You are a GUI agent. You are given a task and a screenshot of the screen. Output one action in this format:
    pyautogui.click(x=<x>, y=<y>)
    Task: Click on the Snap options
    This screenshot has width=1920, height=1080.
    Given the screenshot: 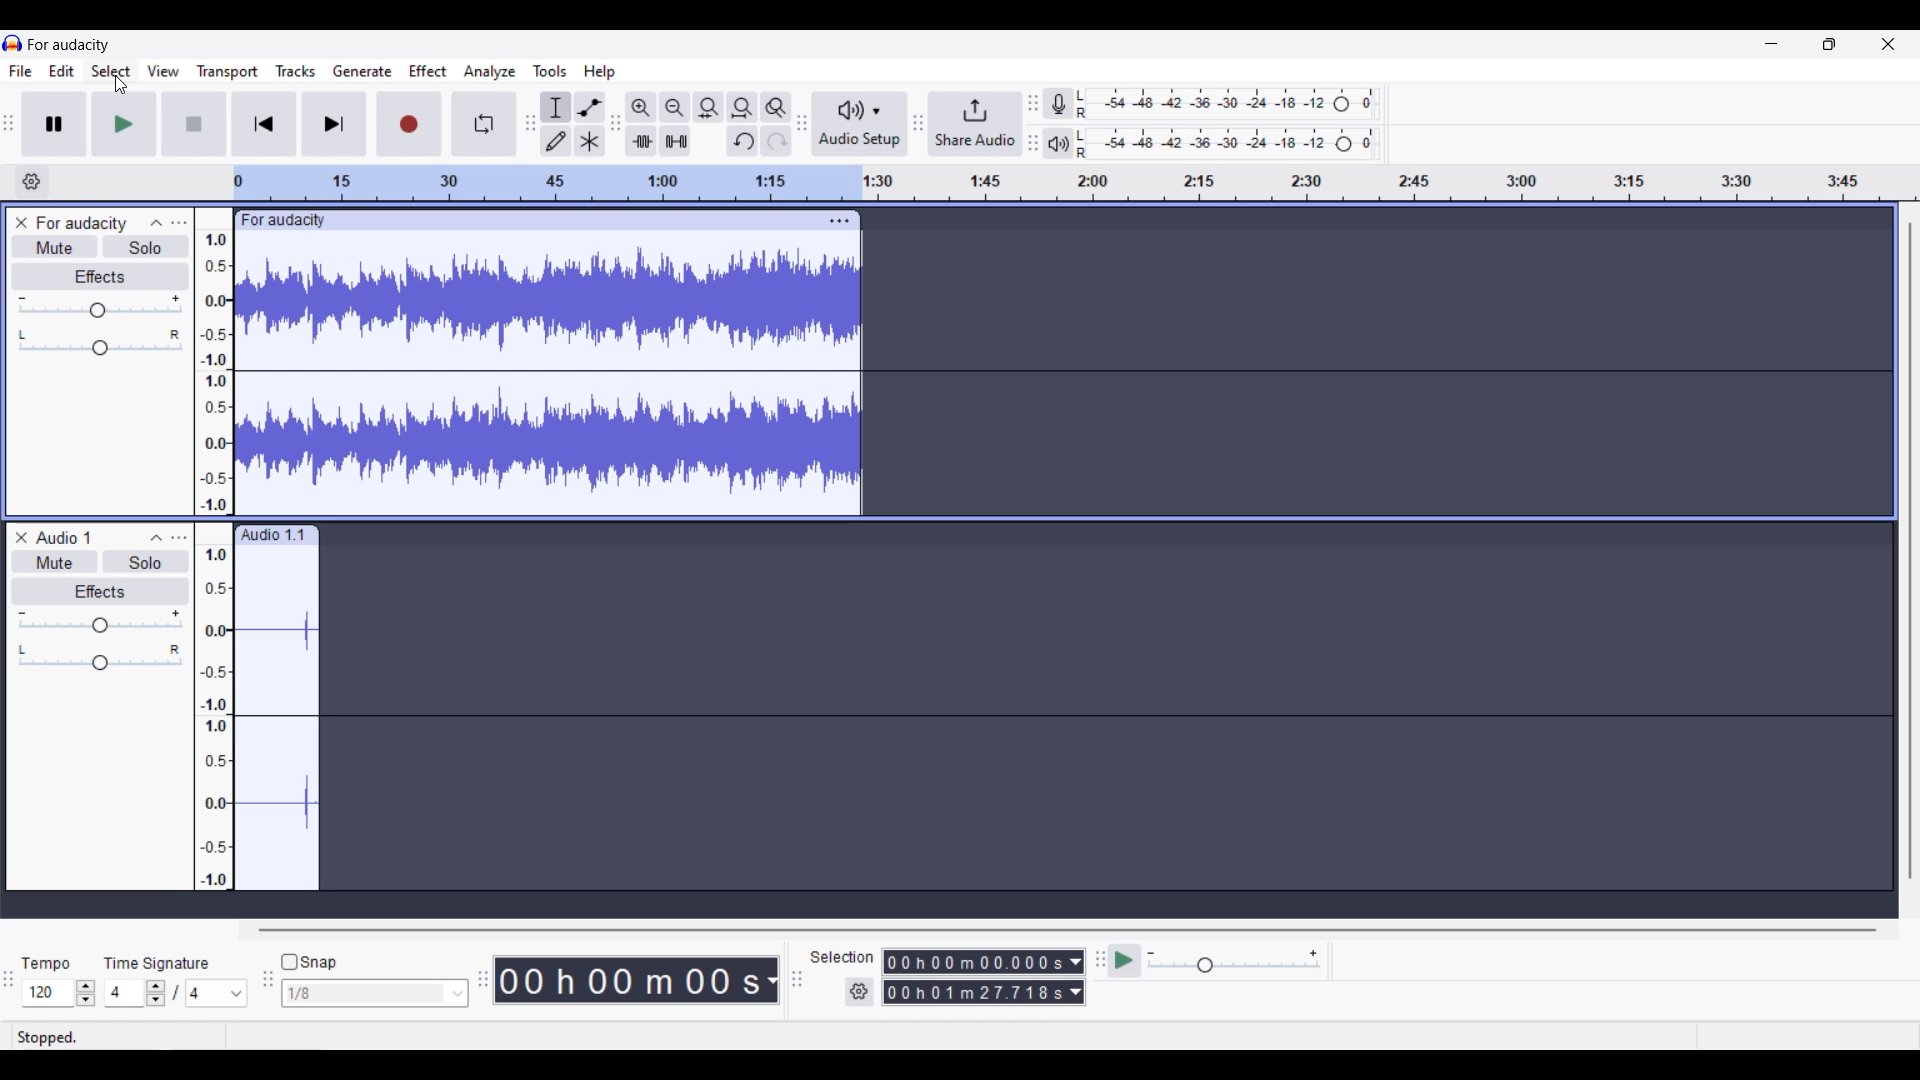 What is the action you would take?
    pyautogui.click(x=375, y=993)
    